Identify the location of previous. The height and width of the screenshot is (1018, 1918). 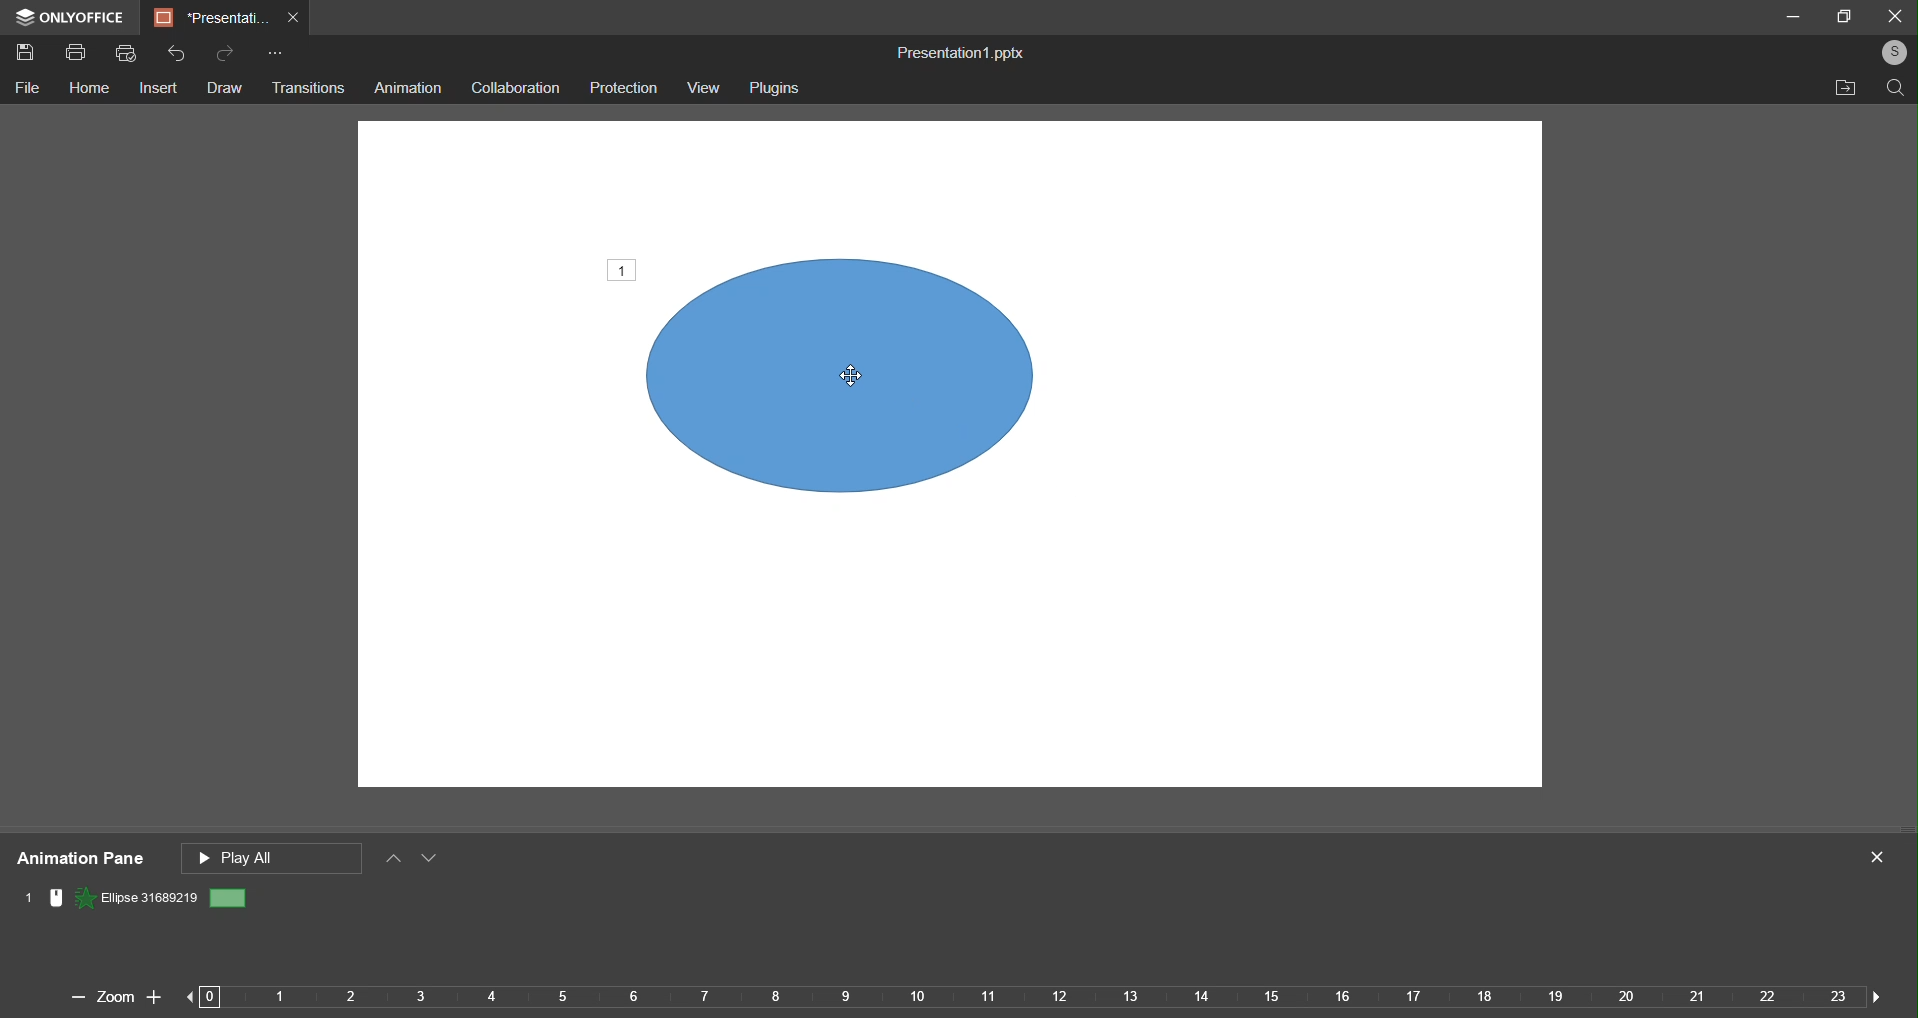
(204, 997).